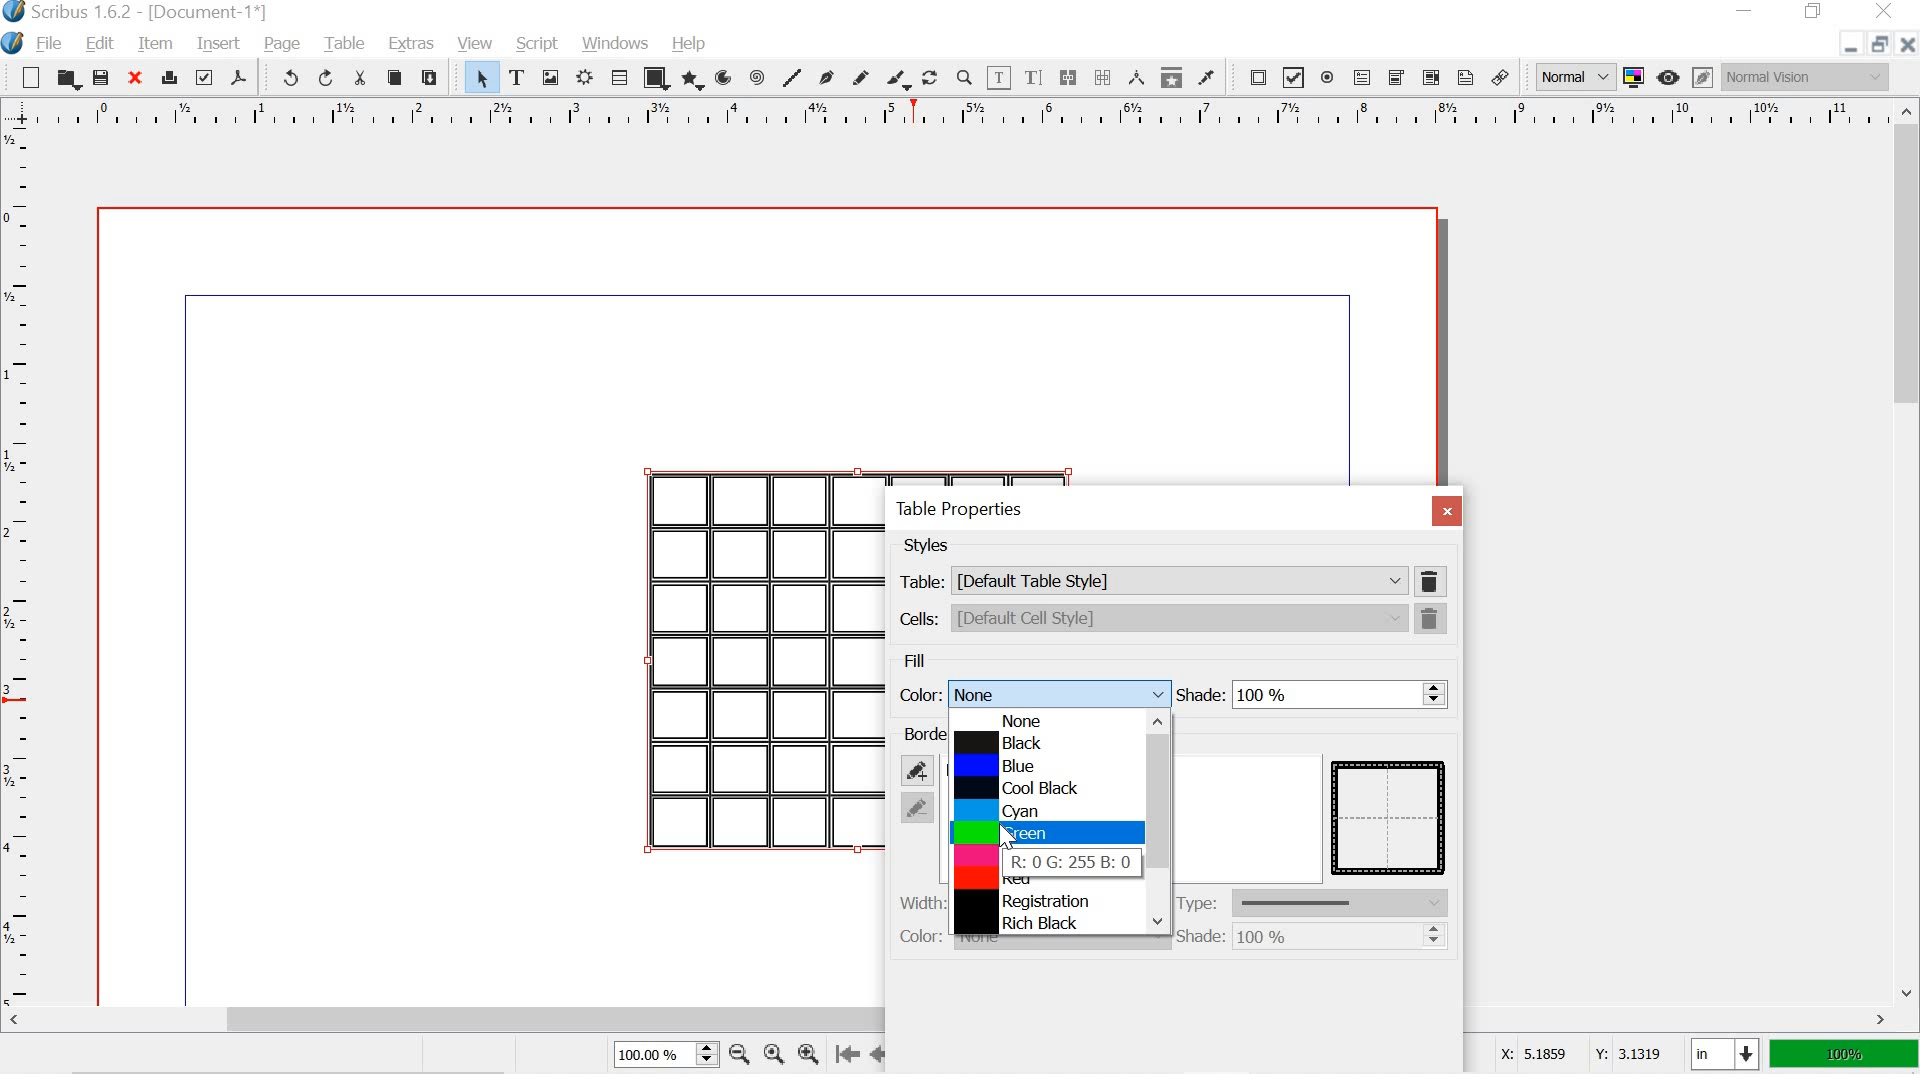 Image resolution: width=1920 pixels, height=1074 pixels. Describe the element at coordinates (518, 78) in the screenshot. I see `text frame` at that location.